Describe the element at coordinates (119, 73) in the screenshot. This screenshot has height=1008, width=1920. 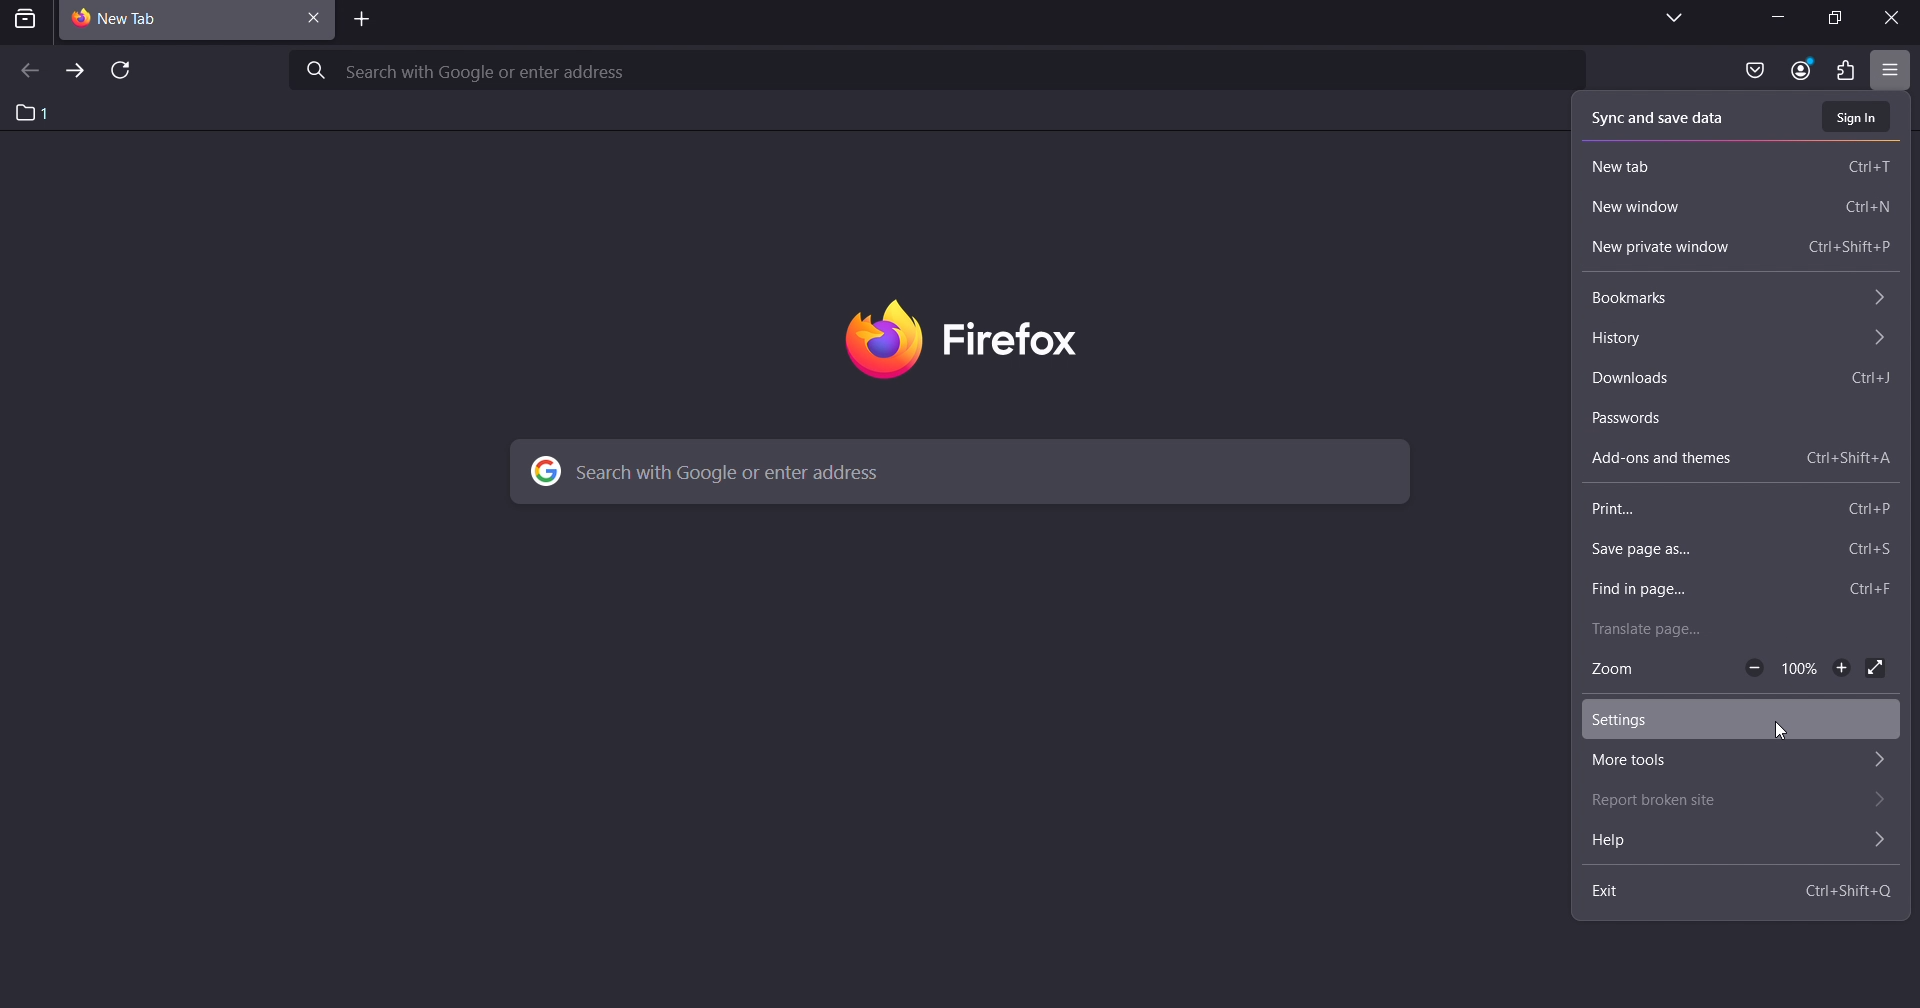
I see `reload page` at that location.